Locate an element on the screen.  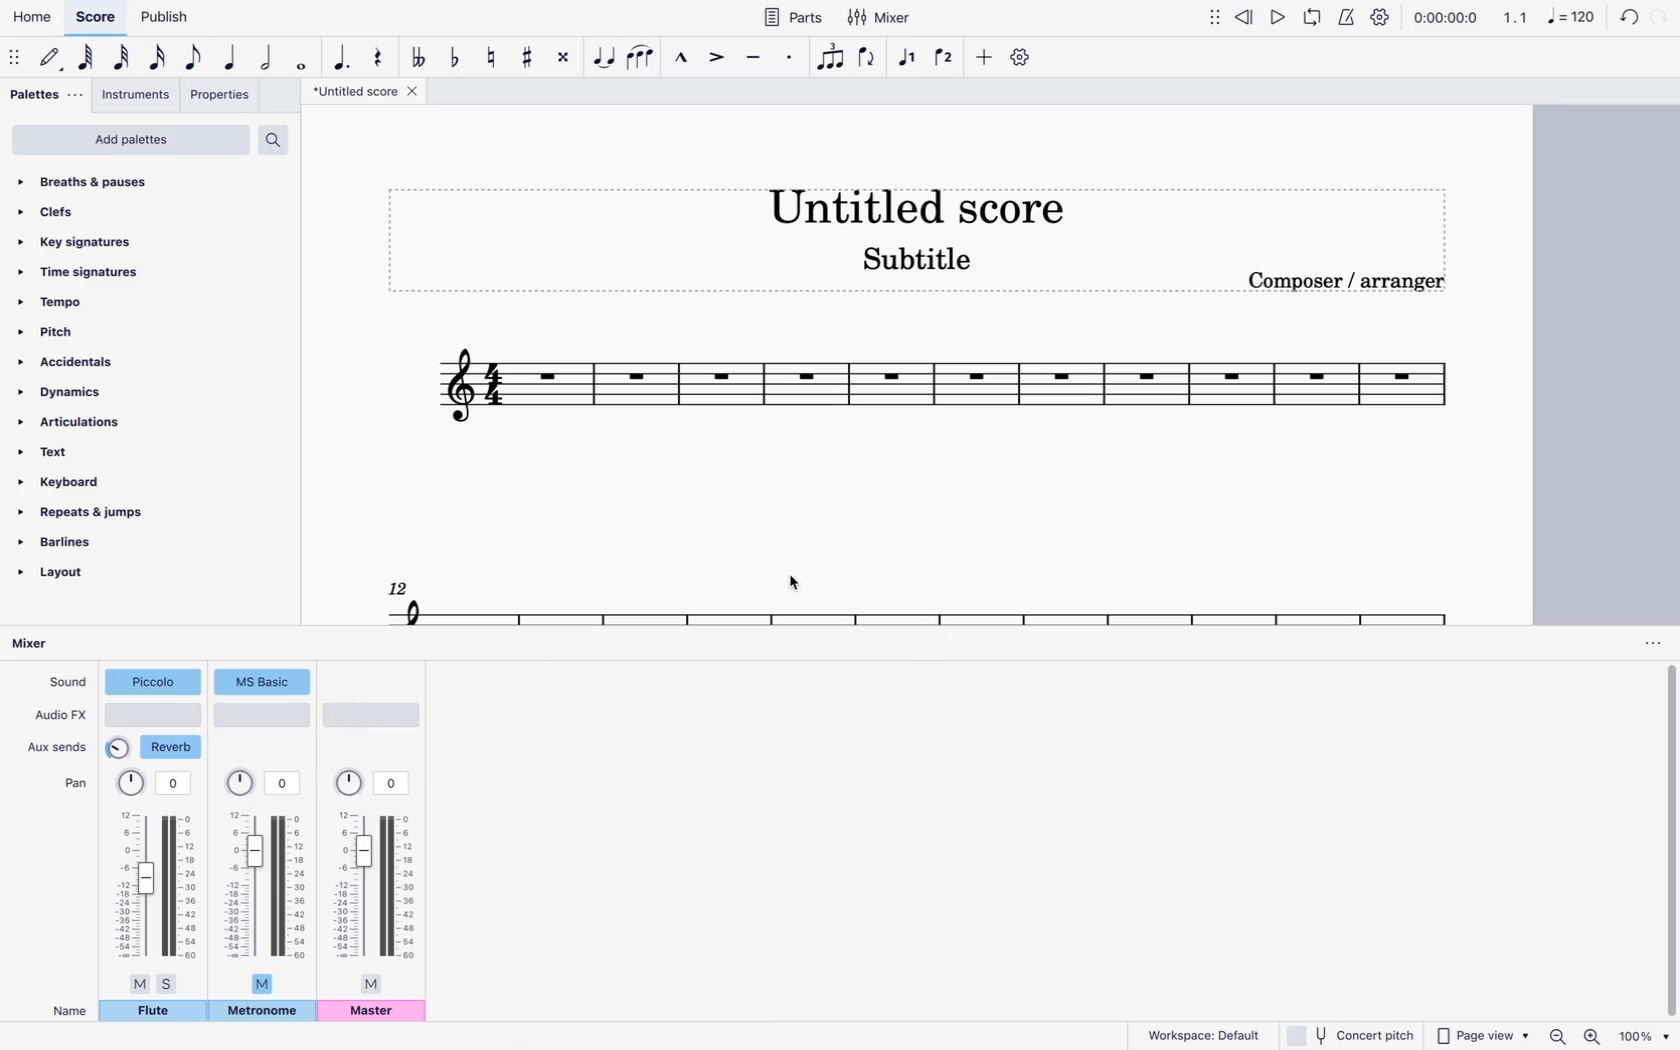
voice 1 is located at coordinates (909, 58).